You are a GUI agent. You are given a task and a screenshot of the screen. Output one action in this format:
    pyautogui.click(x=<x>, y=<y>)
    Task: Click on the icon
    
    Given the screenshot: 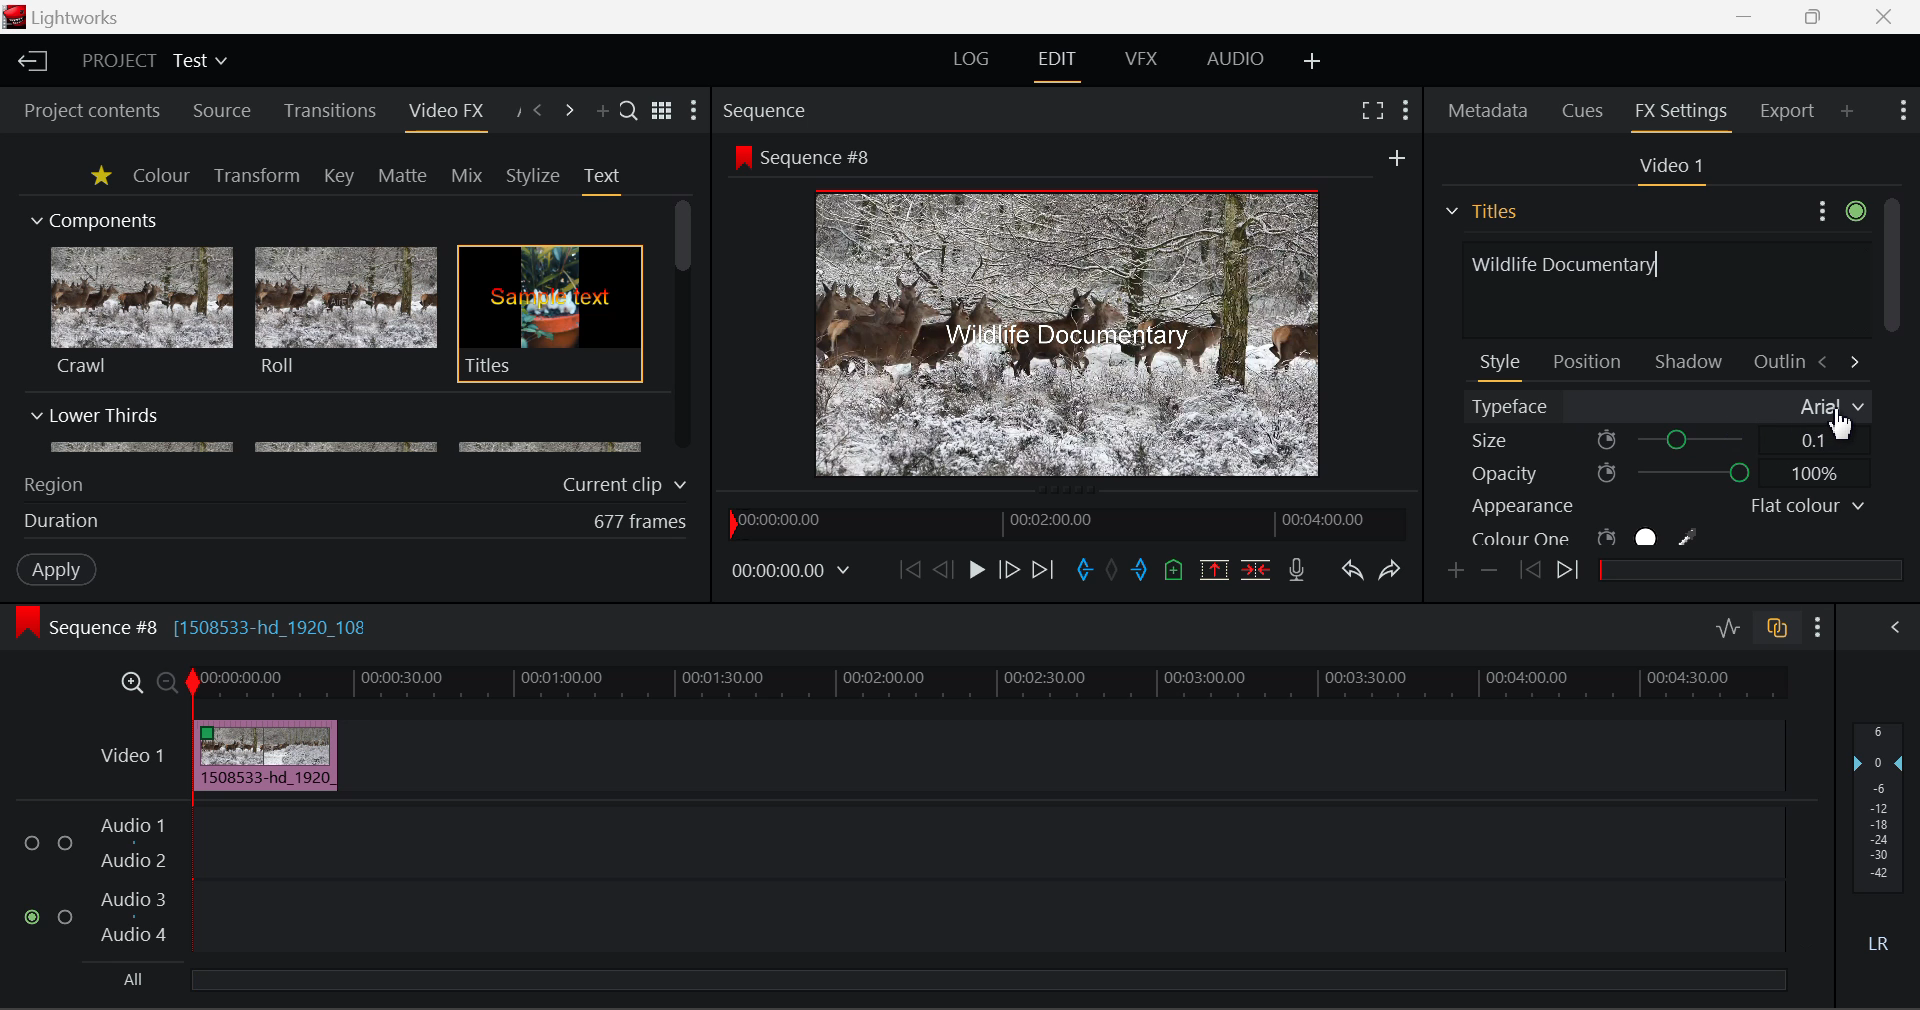 What is the action you would take?
    pyautogui.click(x=741, y=156)
    